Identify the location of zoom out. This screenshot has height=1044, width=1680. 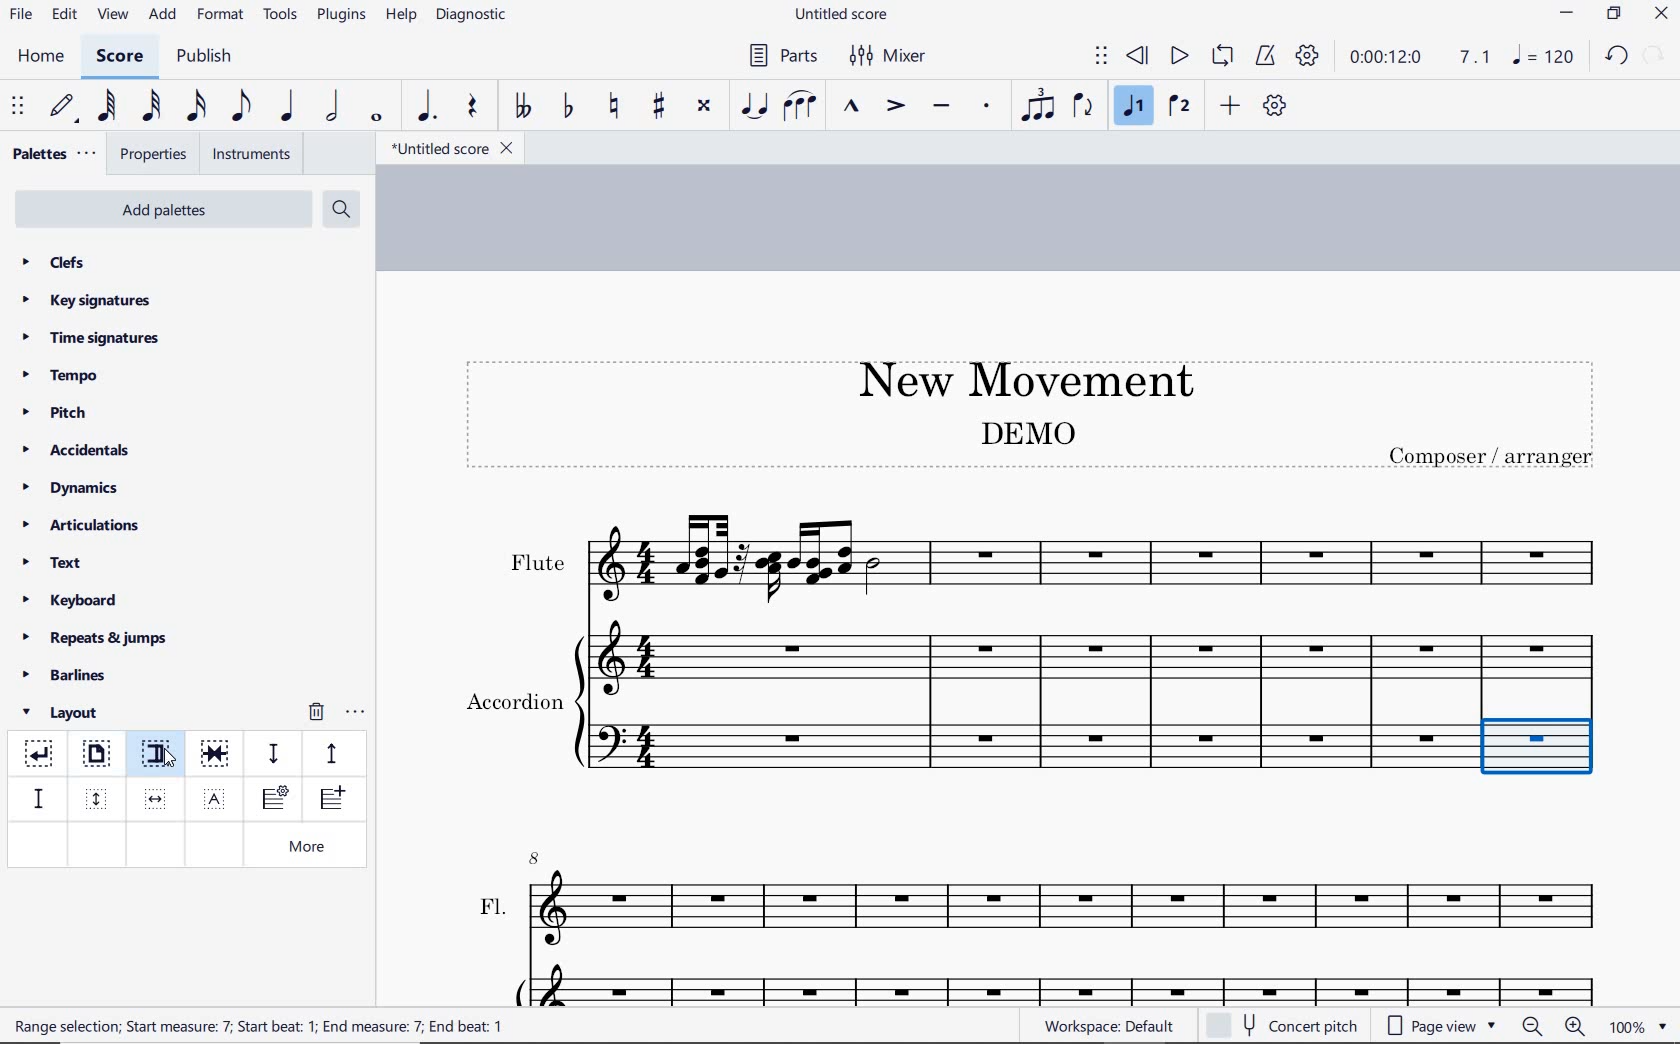
(1534, 1026).